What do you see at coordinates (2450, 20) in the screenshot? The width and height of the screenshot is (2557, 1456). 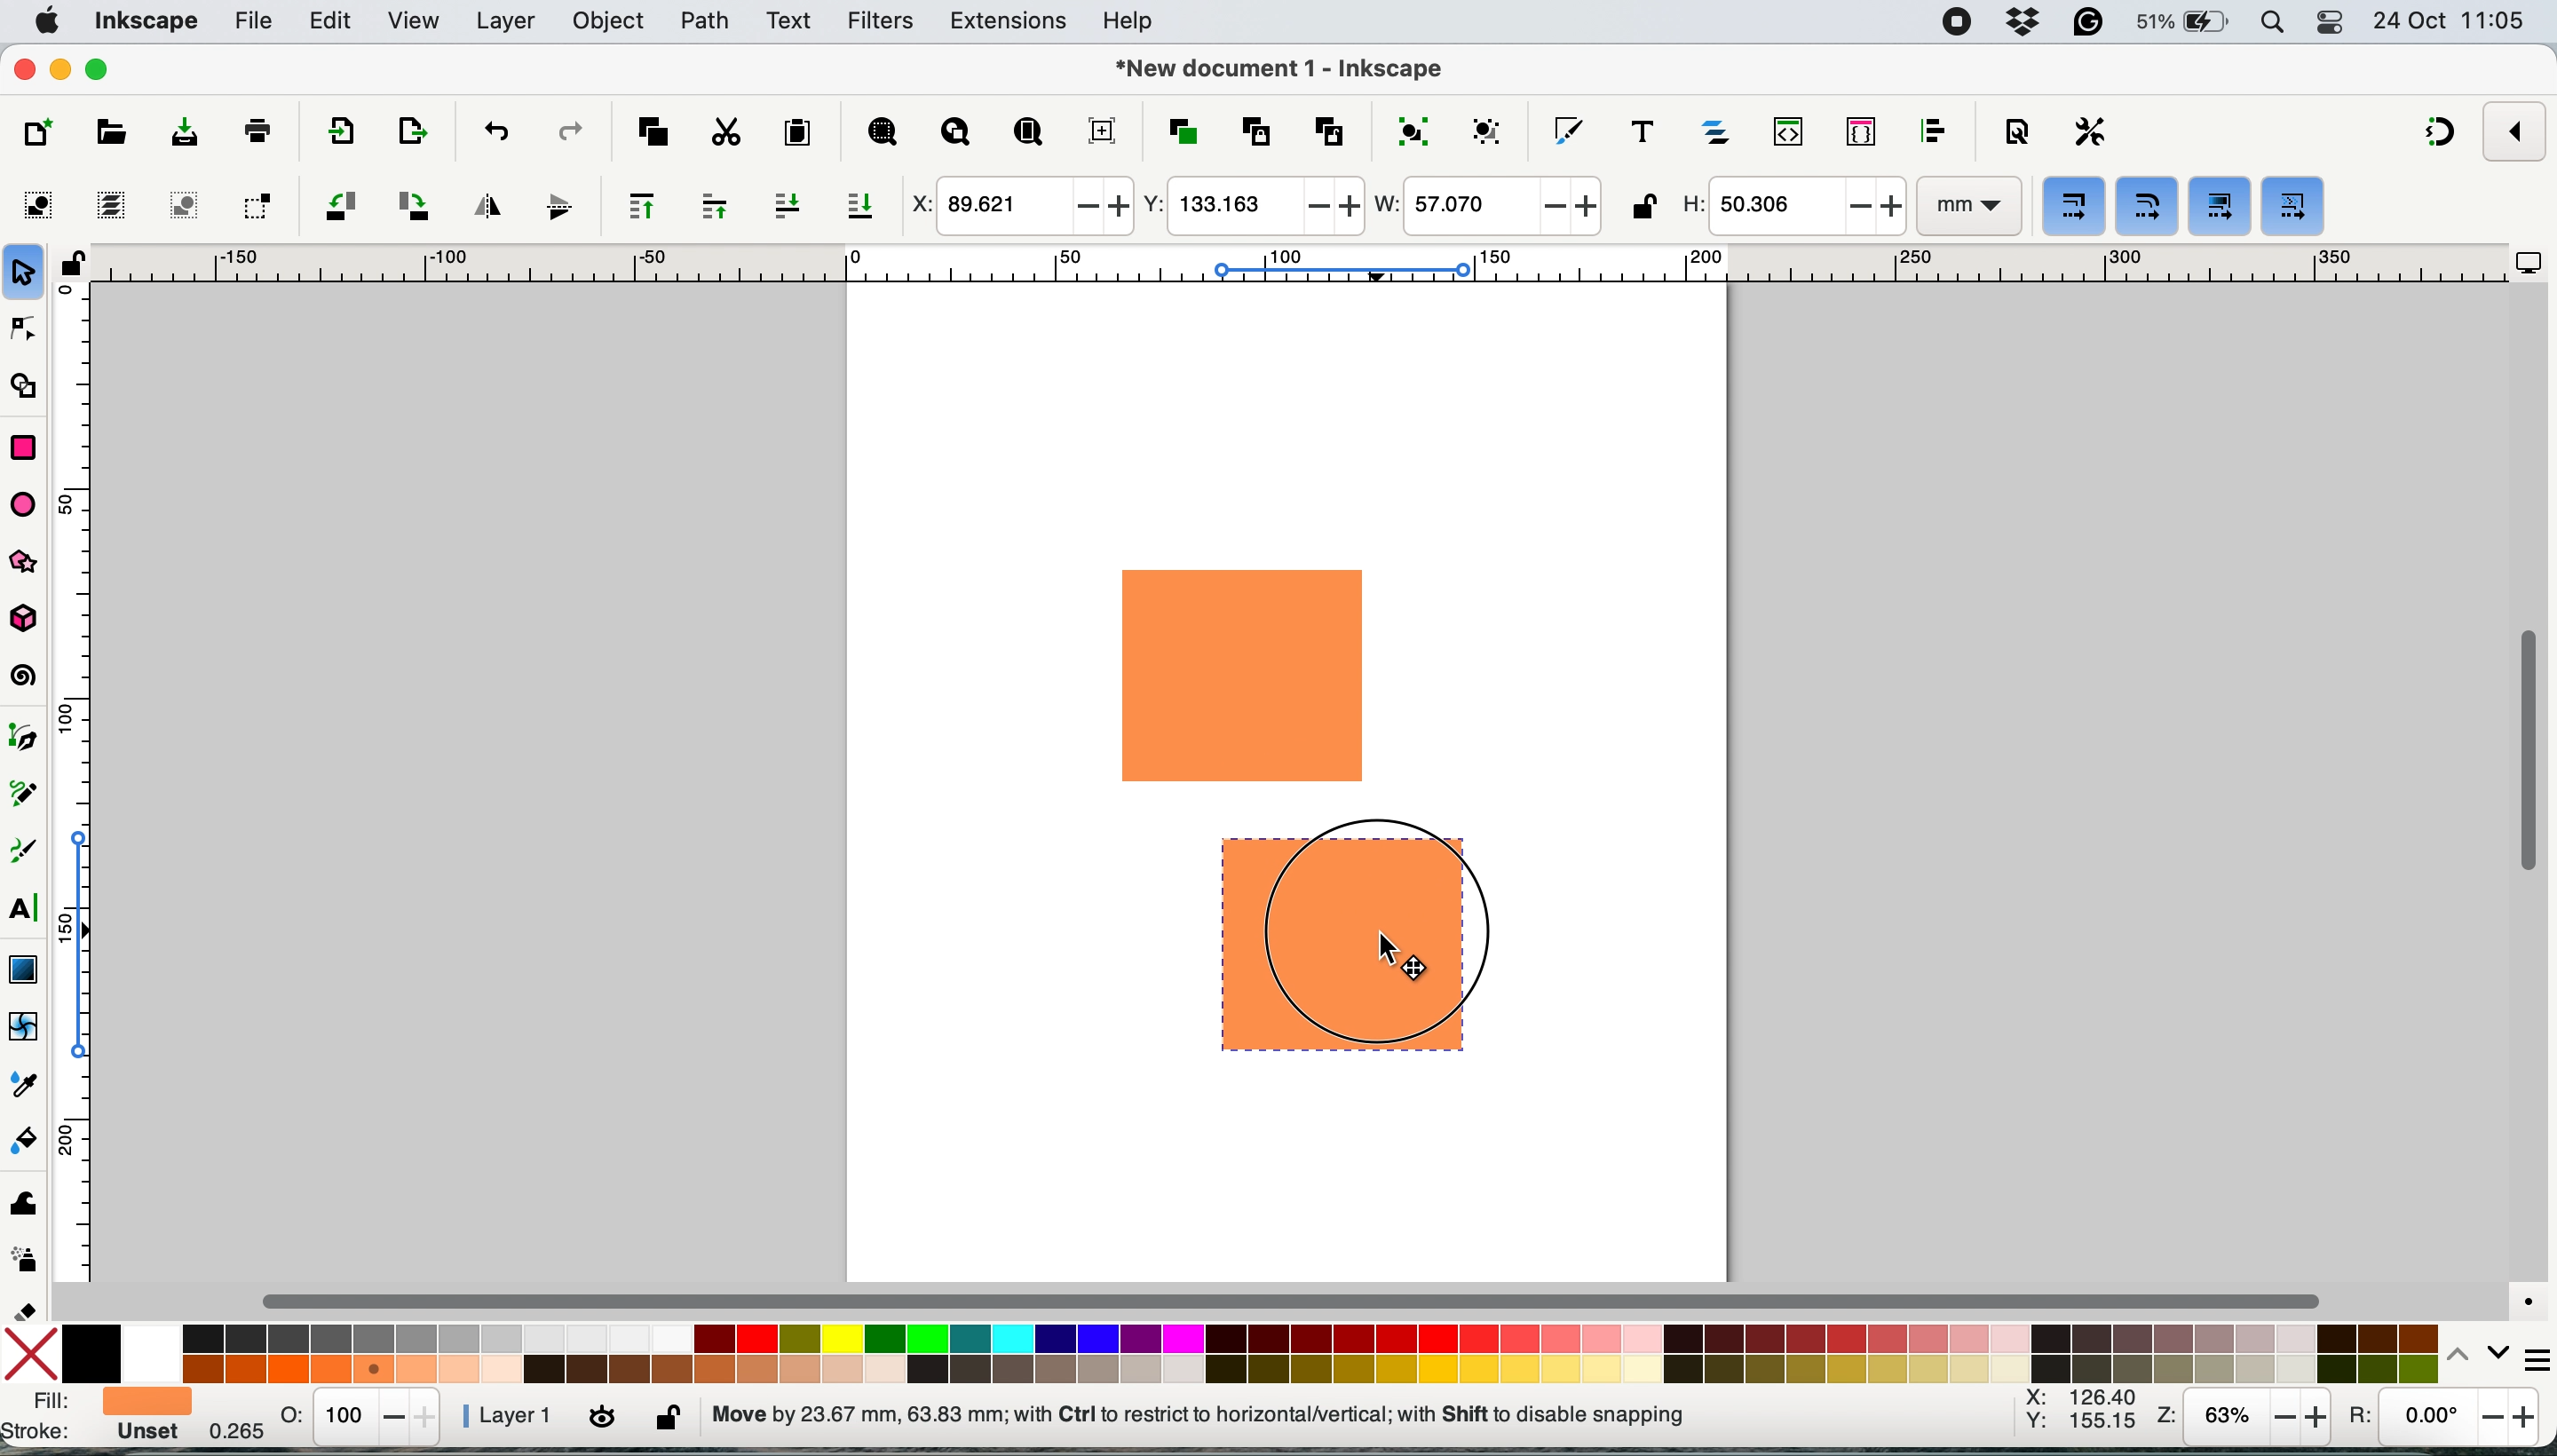 I see `date and time` at bounding box center [2450, 20].